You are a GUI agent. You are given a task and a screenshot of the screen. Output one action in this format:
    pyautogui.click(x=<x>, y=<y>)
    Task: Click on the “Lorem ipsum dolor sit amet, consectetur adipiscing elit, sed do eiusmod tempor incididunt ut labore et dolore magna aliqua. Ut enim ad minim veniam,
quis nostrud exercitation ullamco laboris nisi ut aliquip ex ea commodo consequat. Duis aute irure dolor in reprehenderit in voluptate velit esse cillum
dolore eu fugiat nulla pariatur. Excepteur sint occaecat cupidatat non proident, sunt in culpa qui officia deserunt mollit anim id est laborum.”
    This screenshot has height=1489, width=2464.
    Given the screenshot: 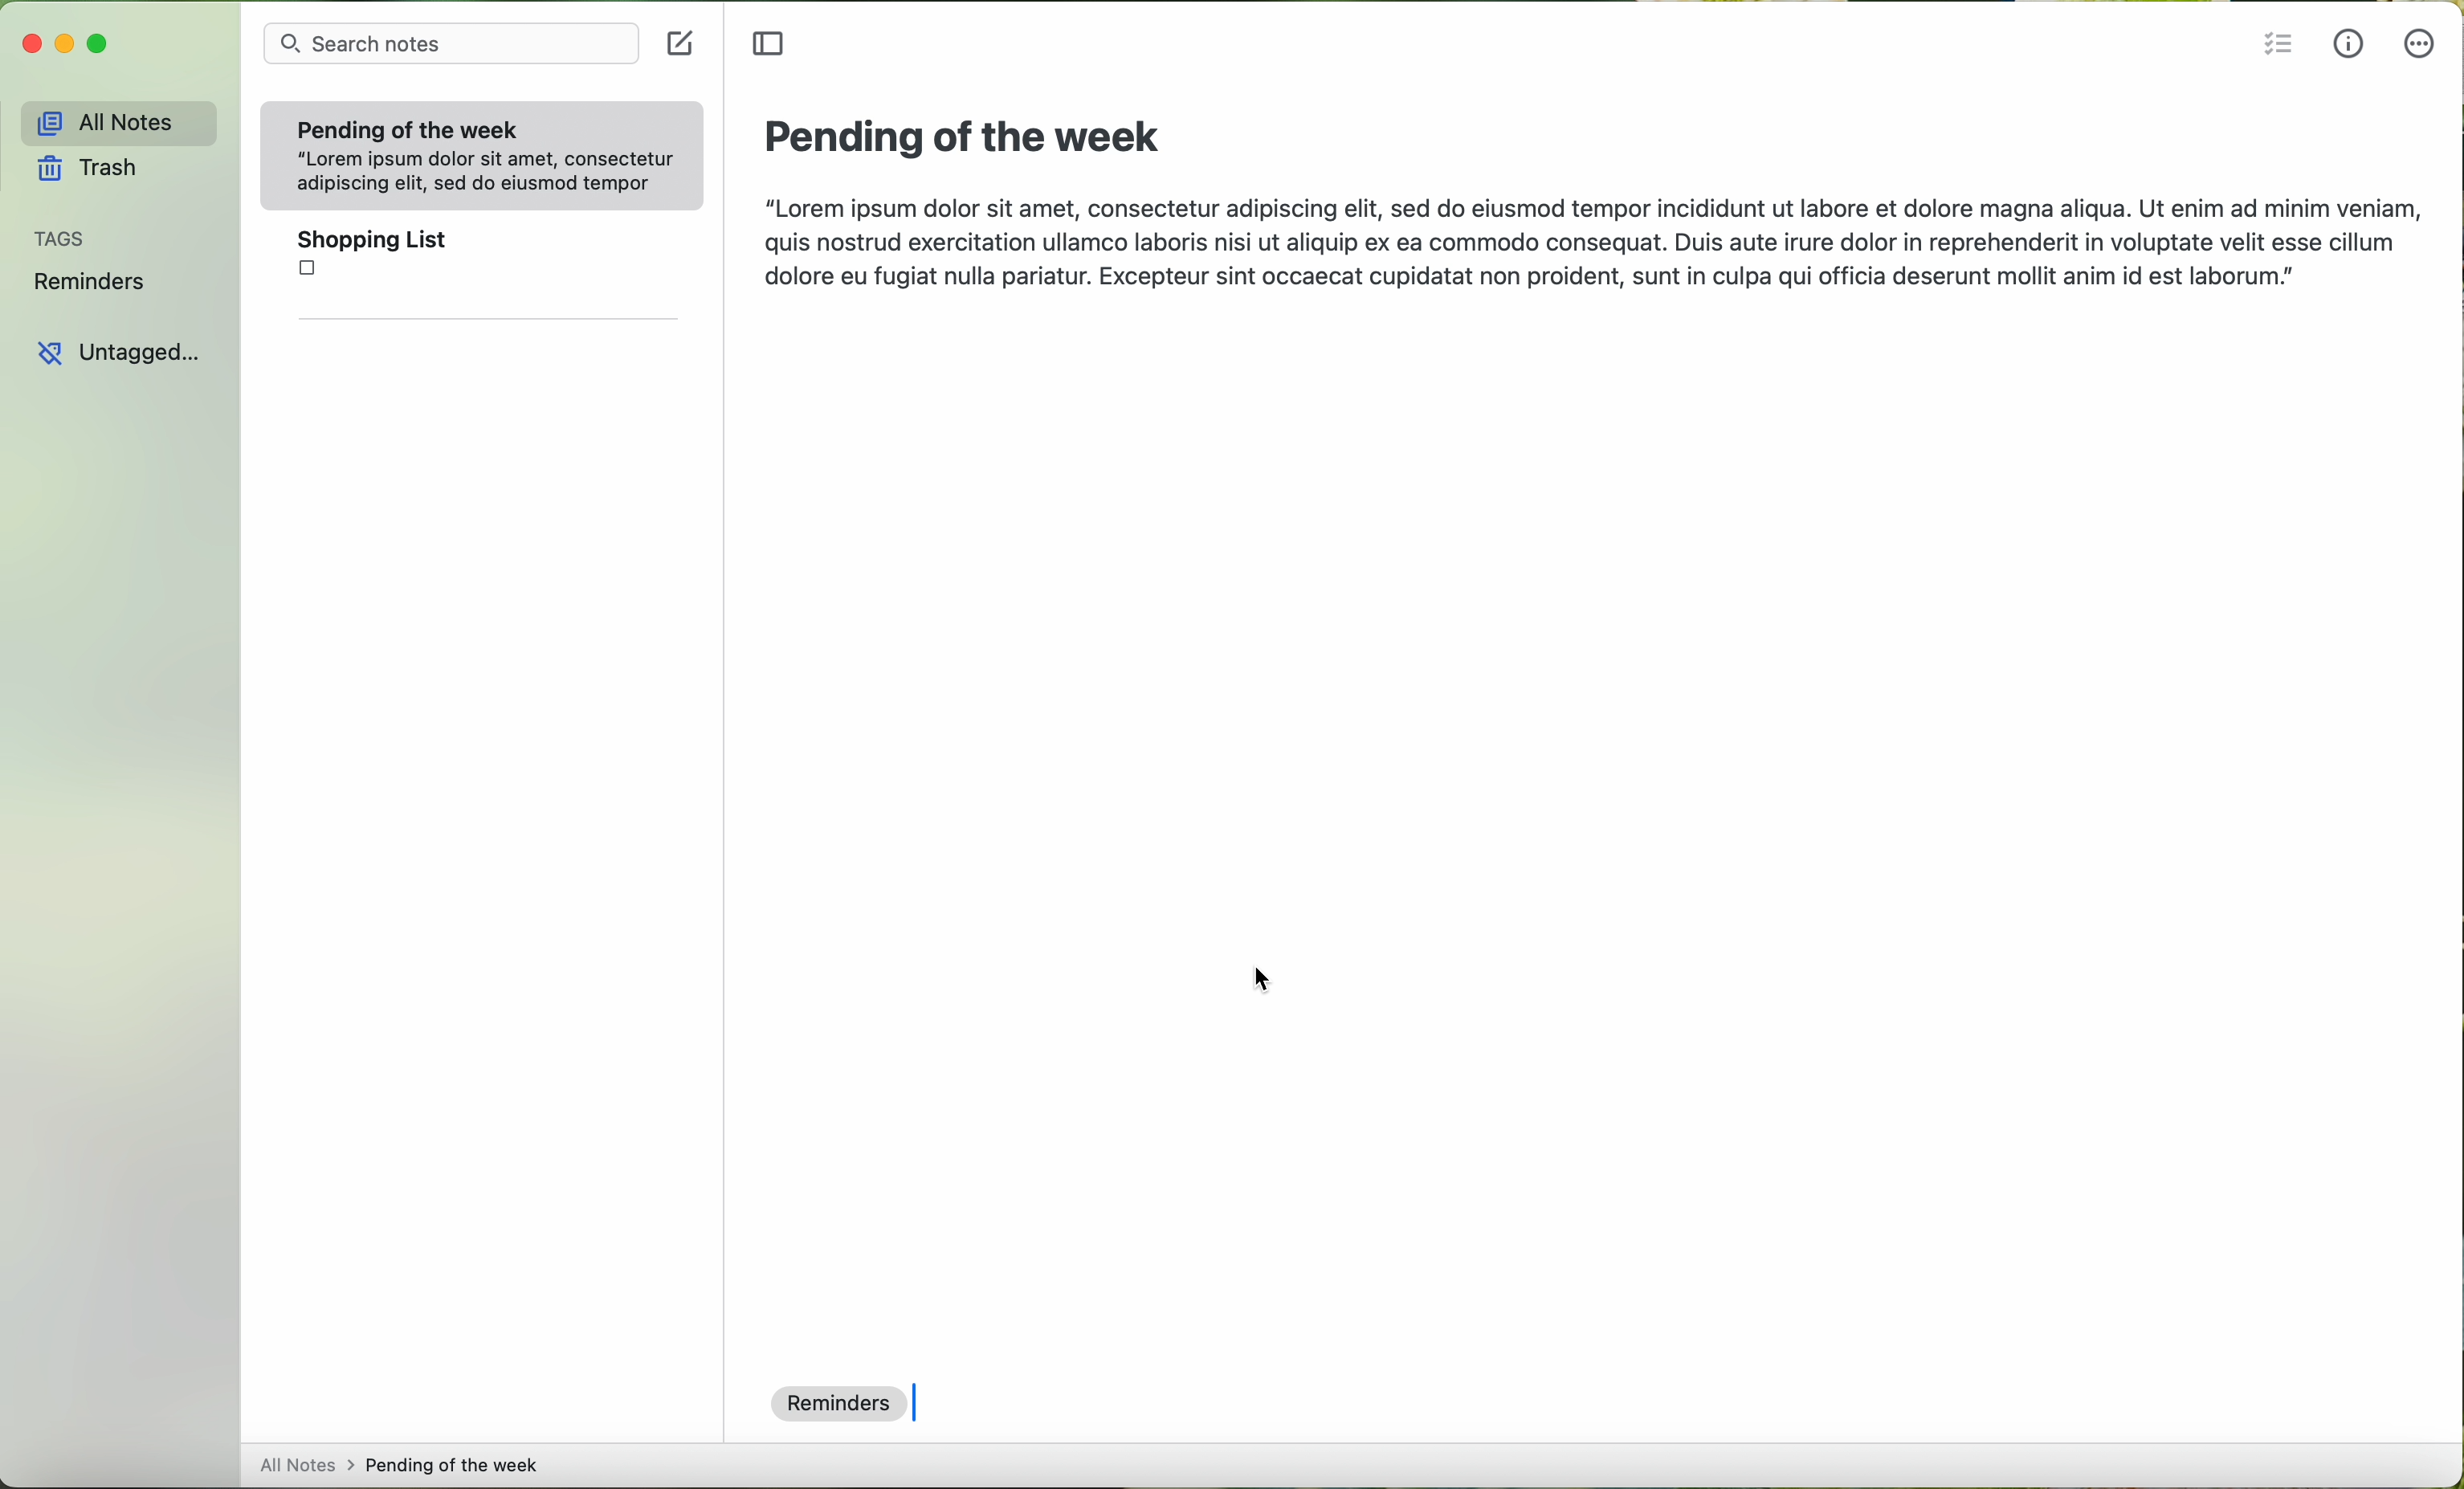 What is the action you would take?
    pyautogui.click(x=1587, y=246)
    